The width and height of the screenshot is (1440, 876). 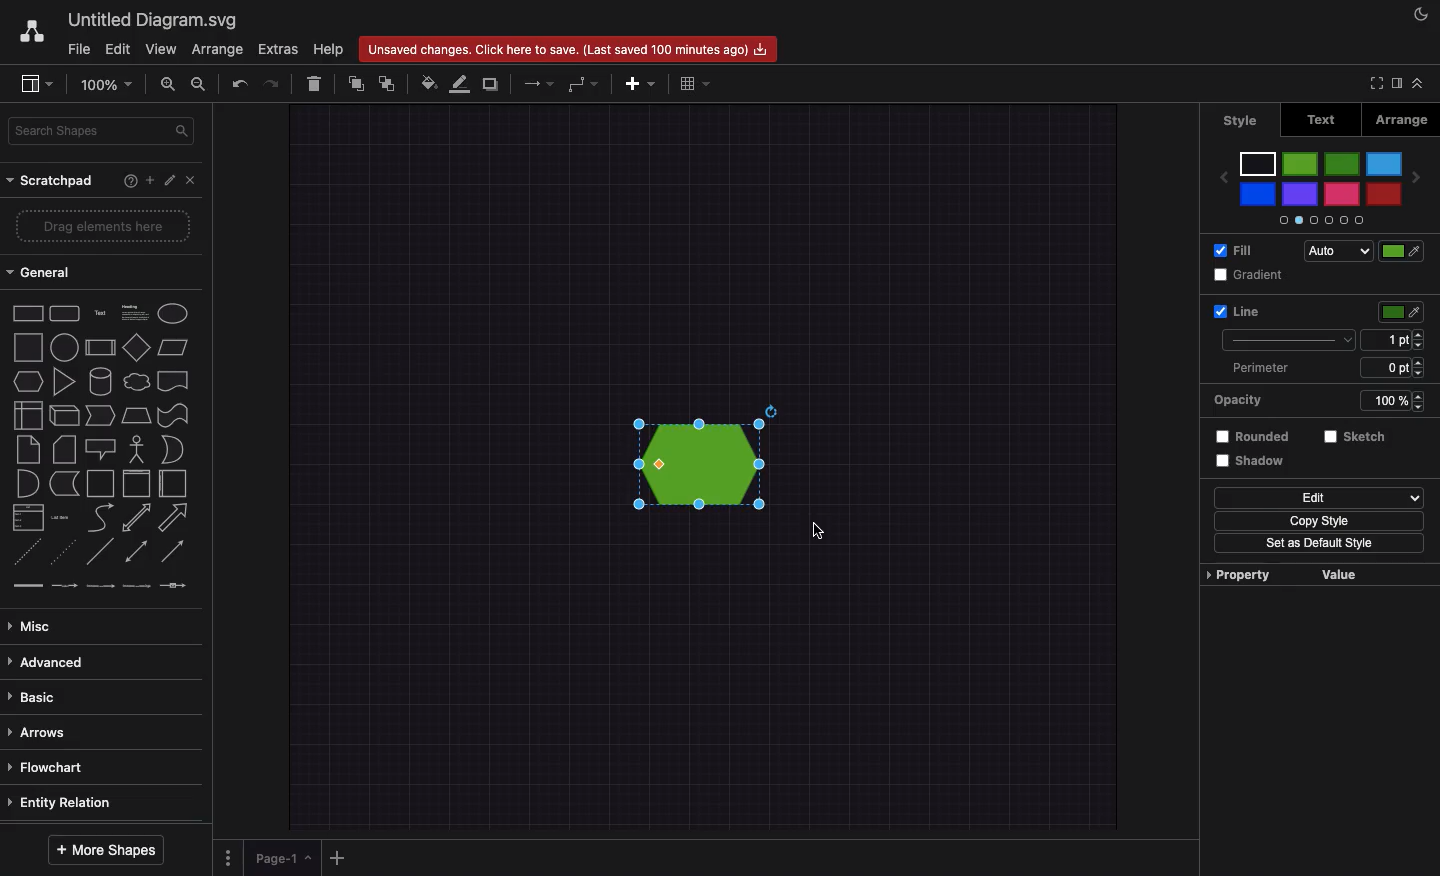 What do you see at coordinates (130, 180) in the screenshot?
I see `Help` at bounding box center [130, 180].